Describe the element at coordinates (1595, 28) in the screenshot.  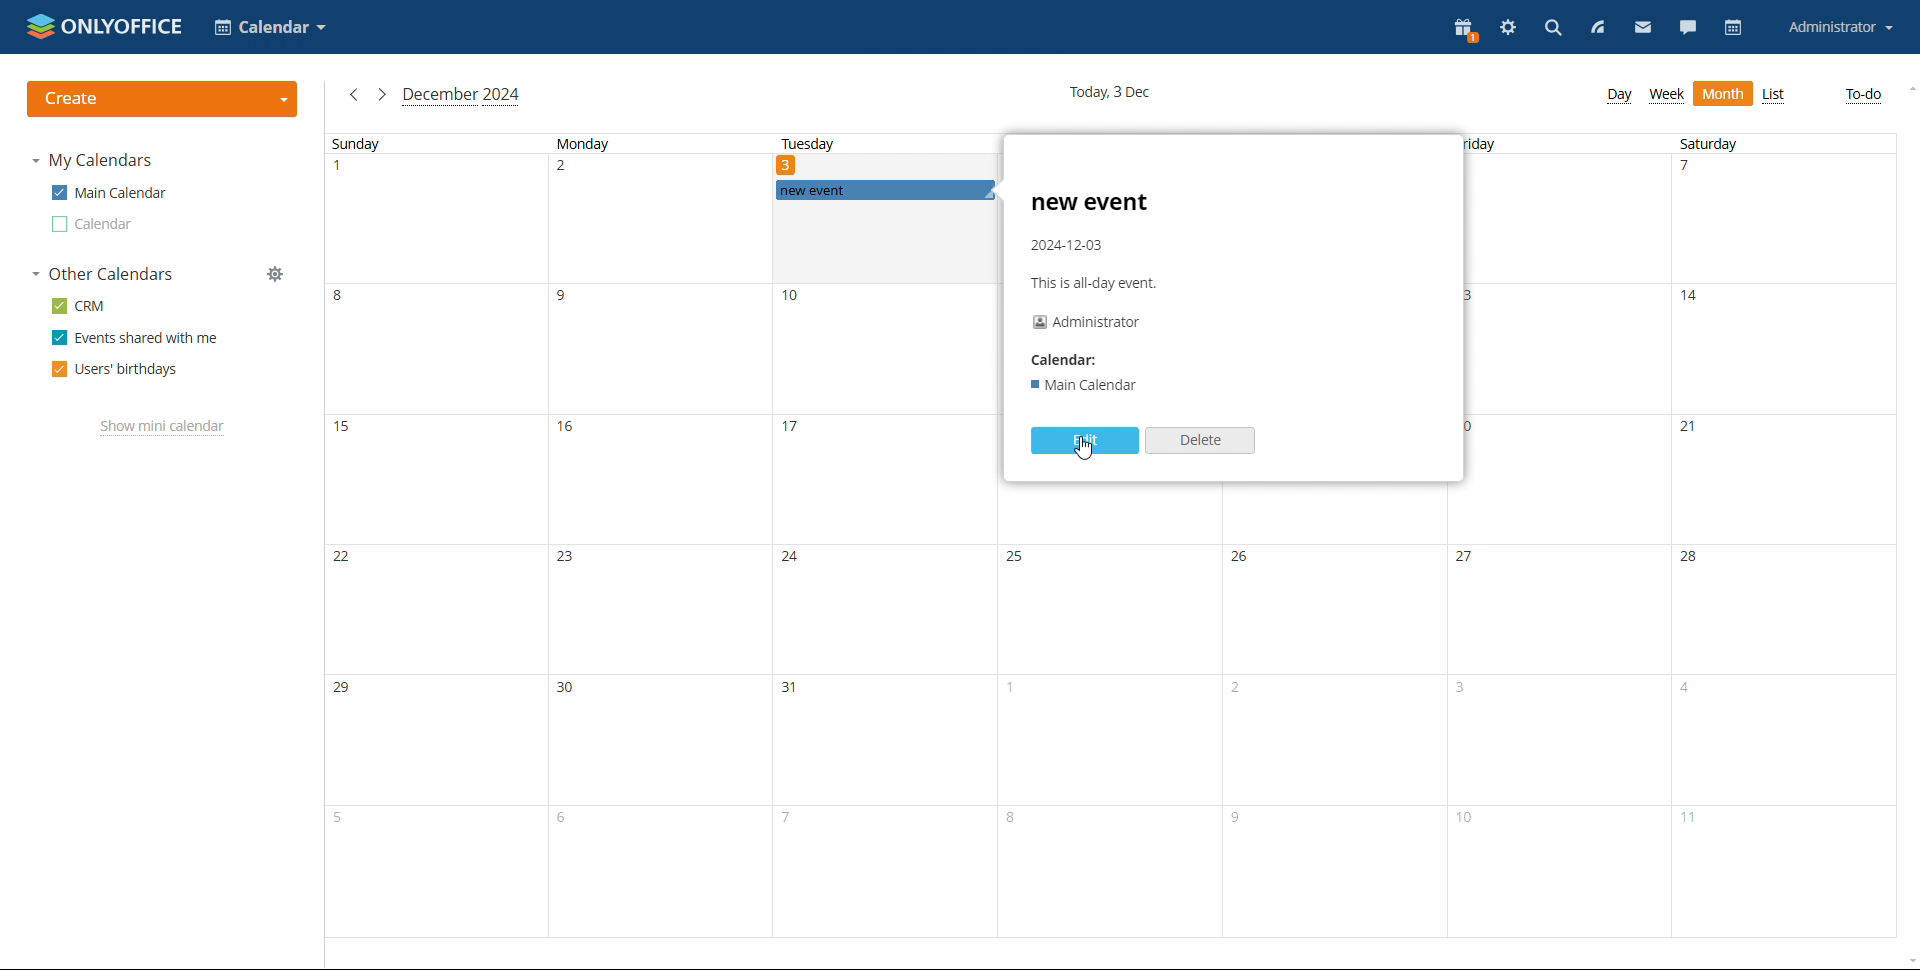
I see `feed` at that location.